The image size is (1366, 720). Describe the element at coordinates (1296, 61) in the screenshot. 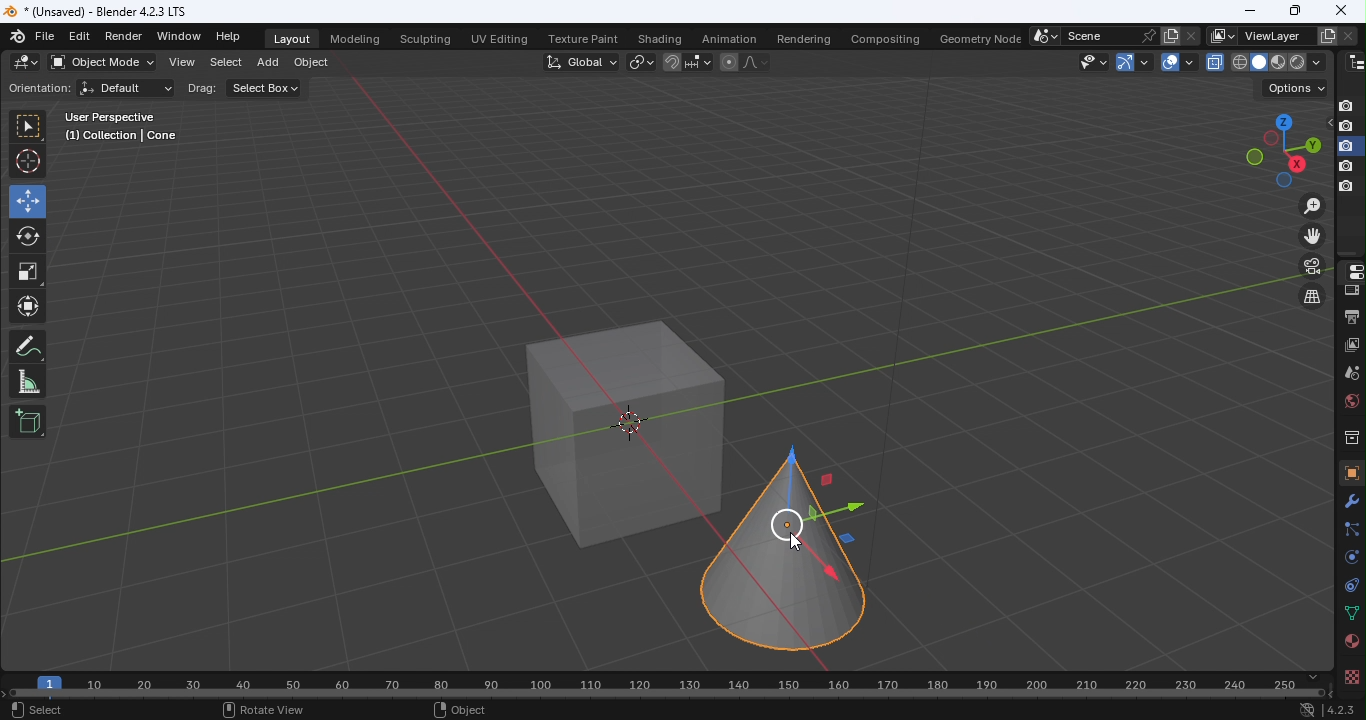

I see `viewpoint shader: Rendered` at that location.